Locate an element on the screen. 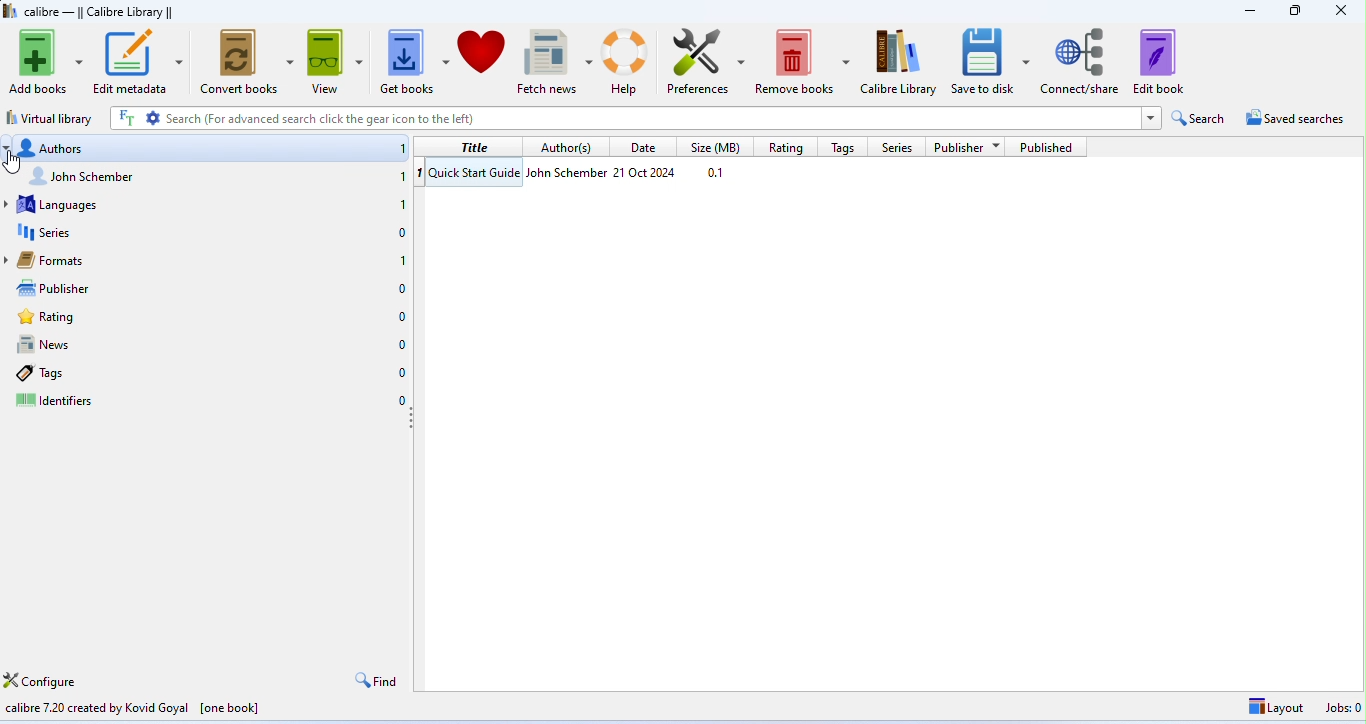 This screenshot has width=1366, height=724. expand is located at coordinates (1155, 118).